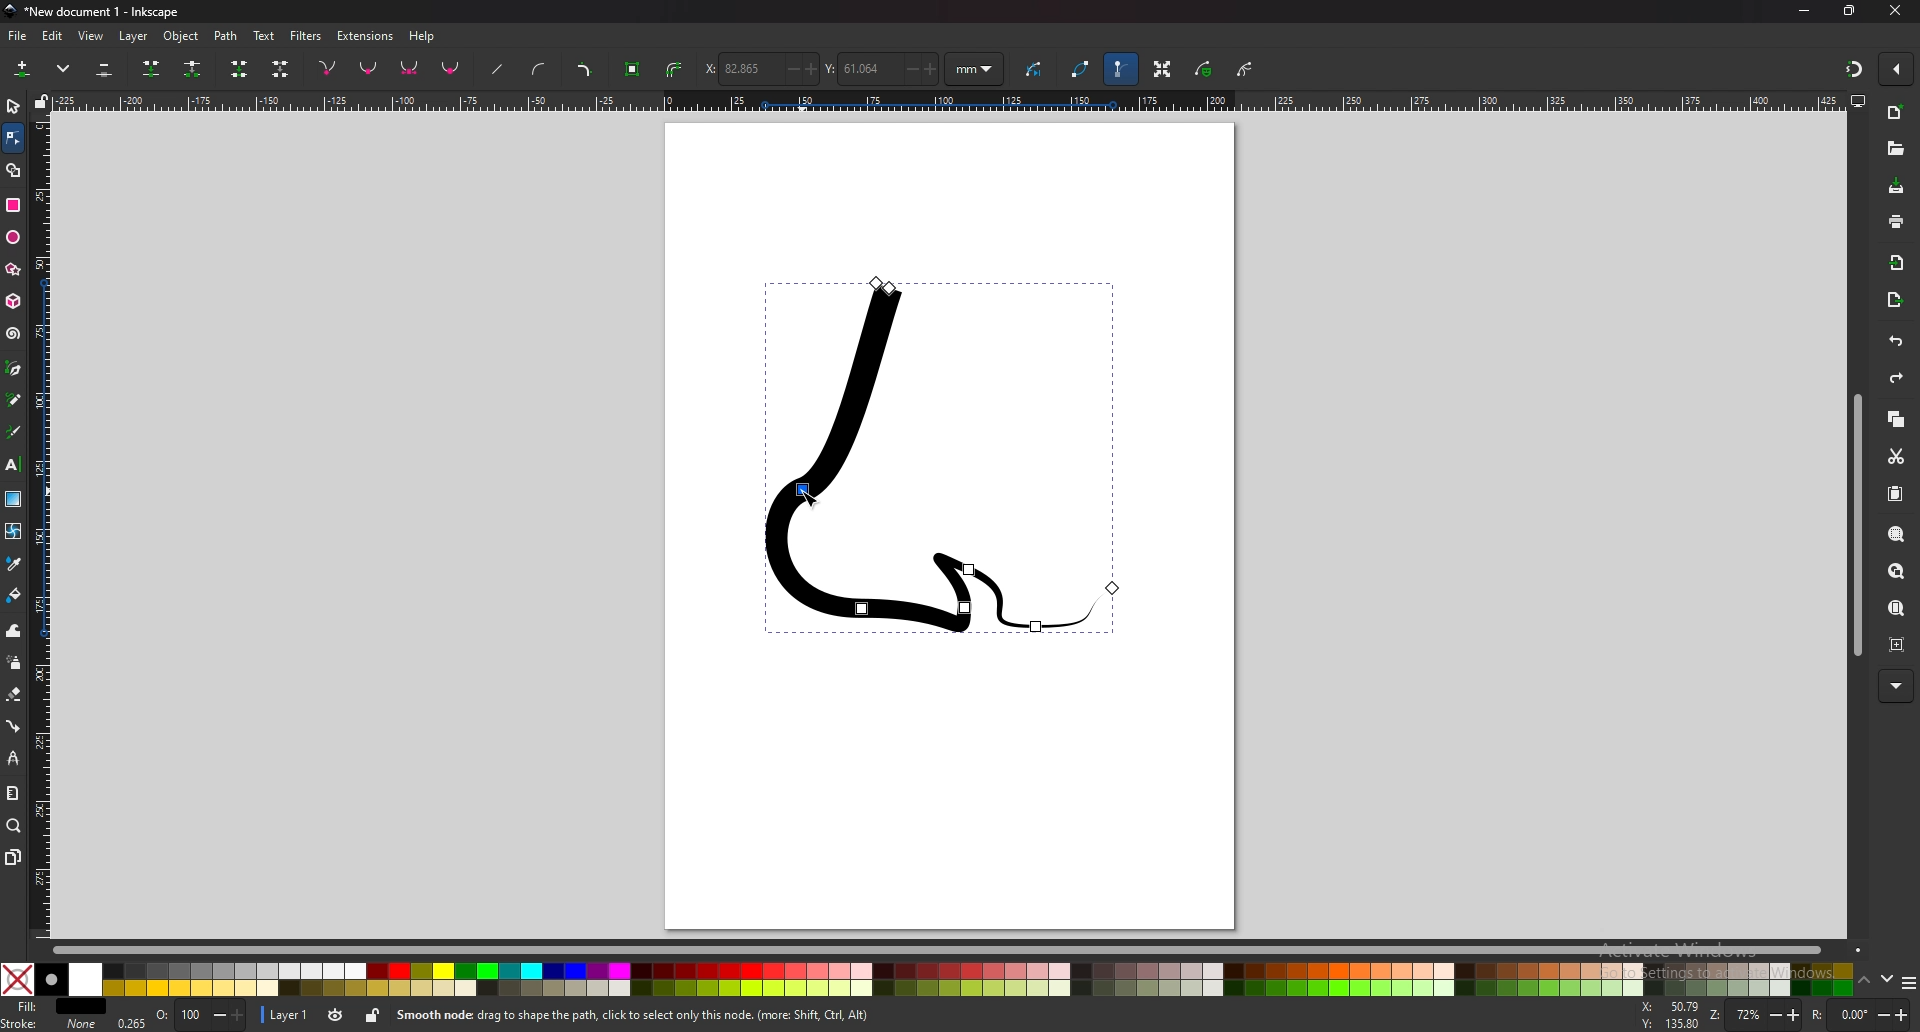  What do you see at coordinates (938, 951) in the screenshot?
I see `scroll bar` at bounding box center [938, 951].